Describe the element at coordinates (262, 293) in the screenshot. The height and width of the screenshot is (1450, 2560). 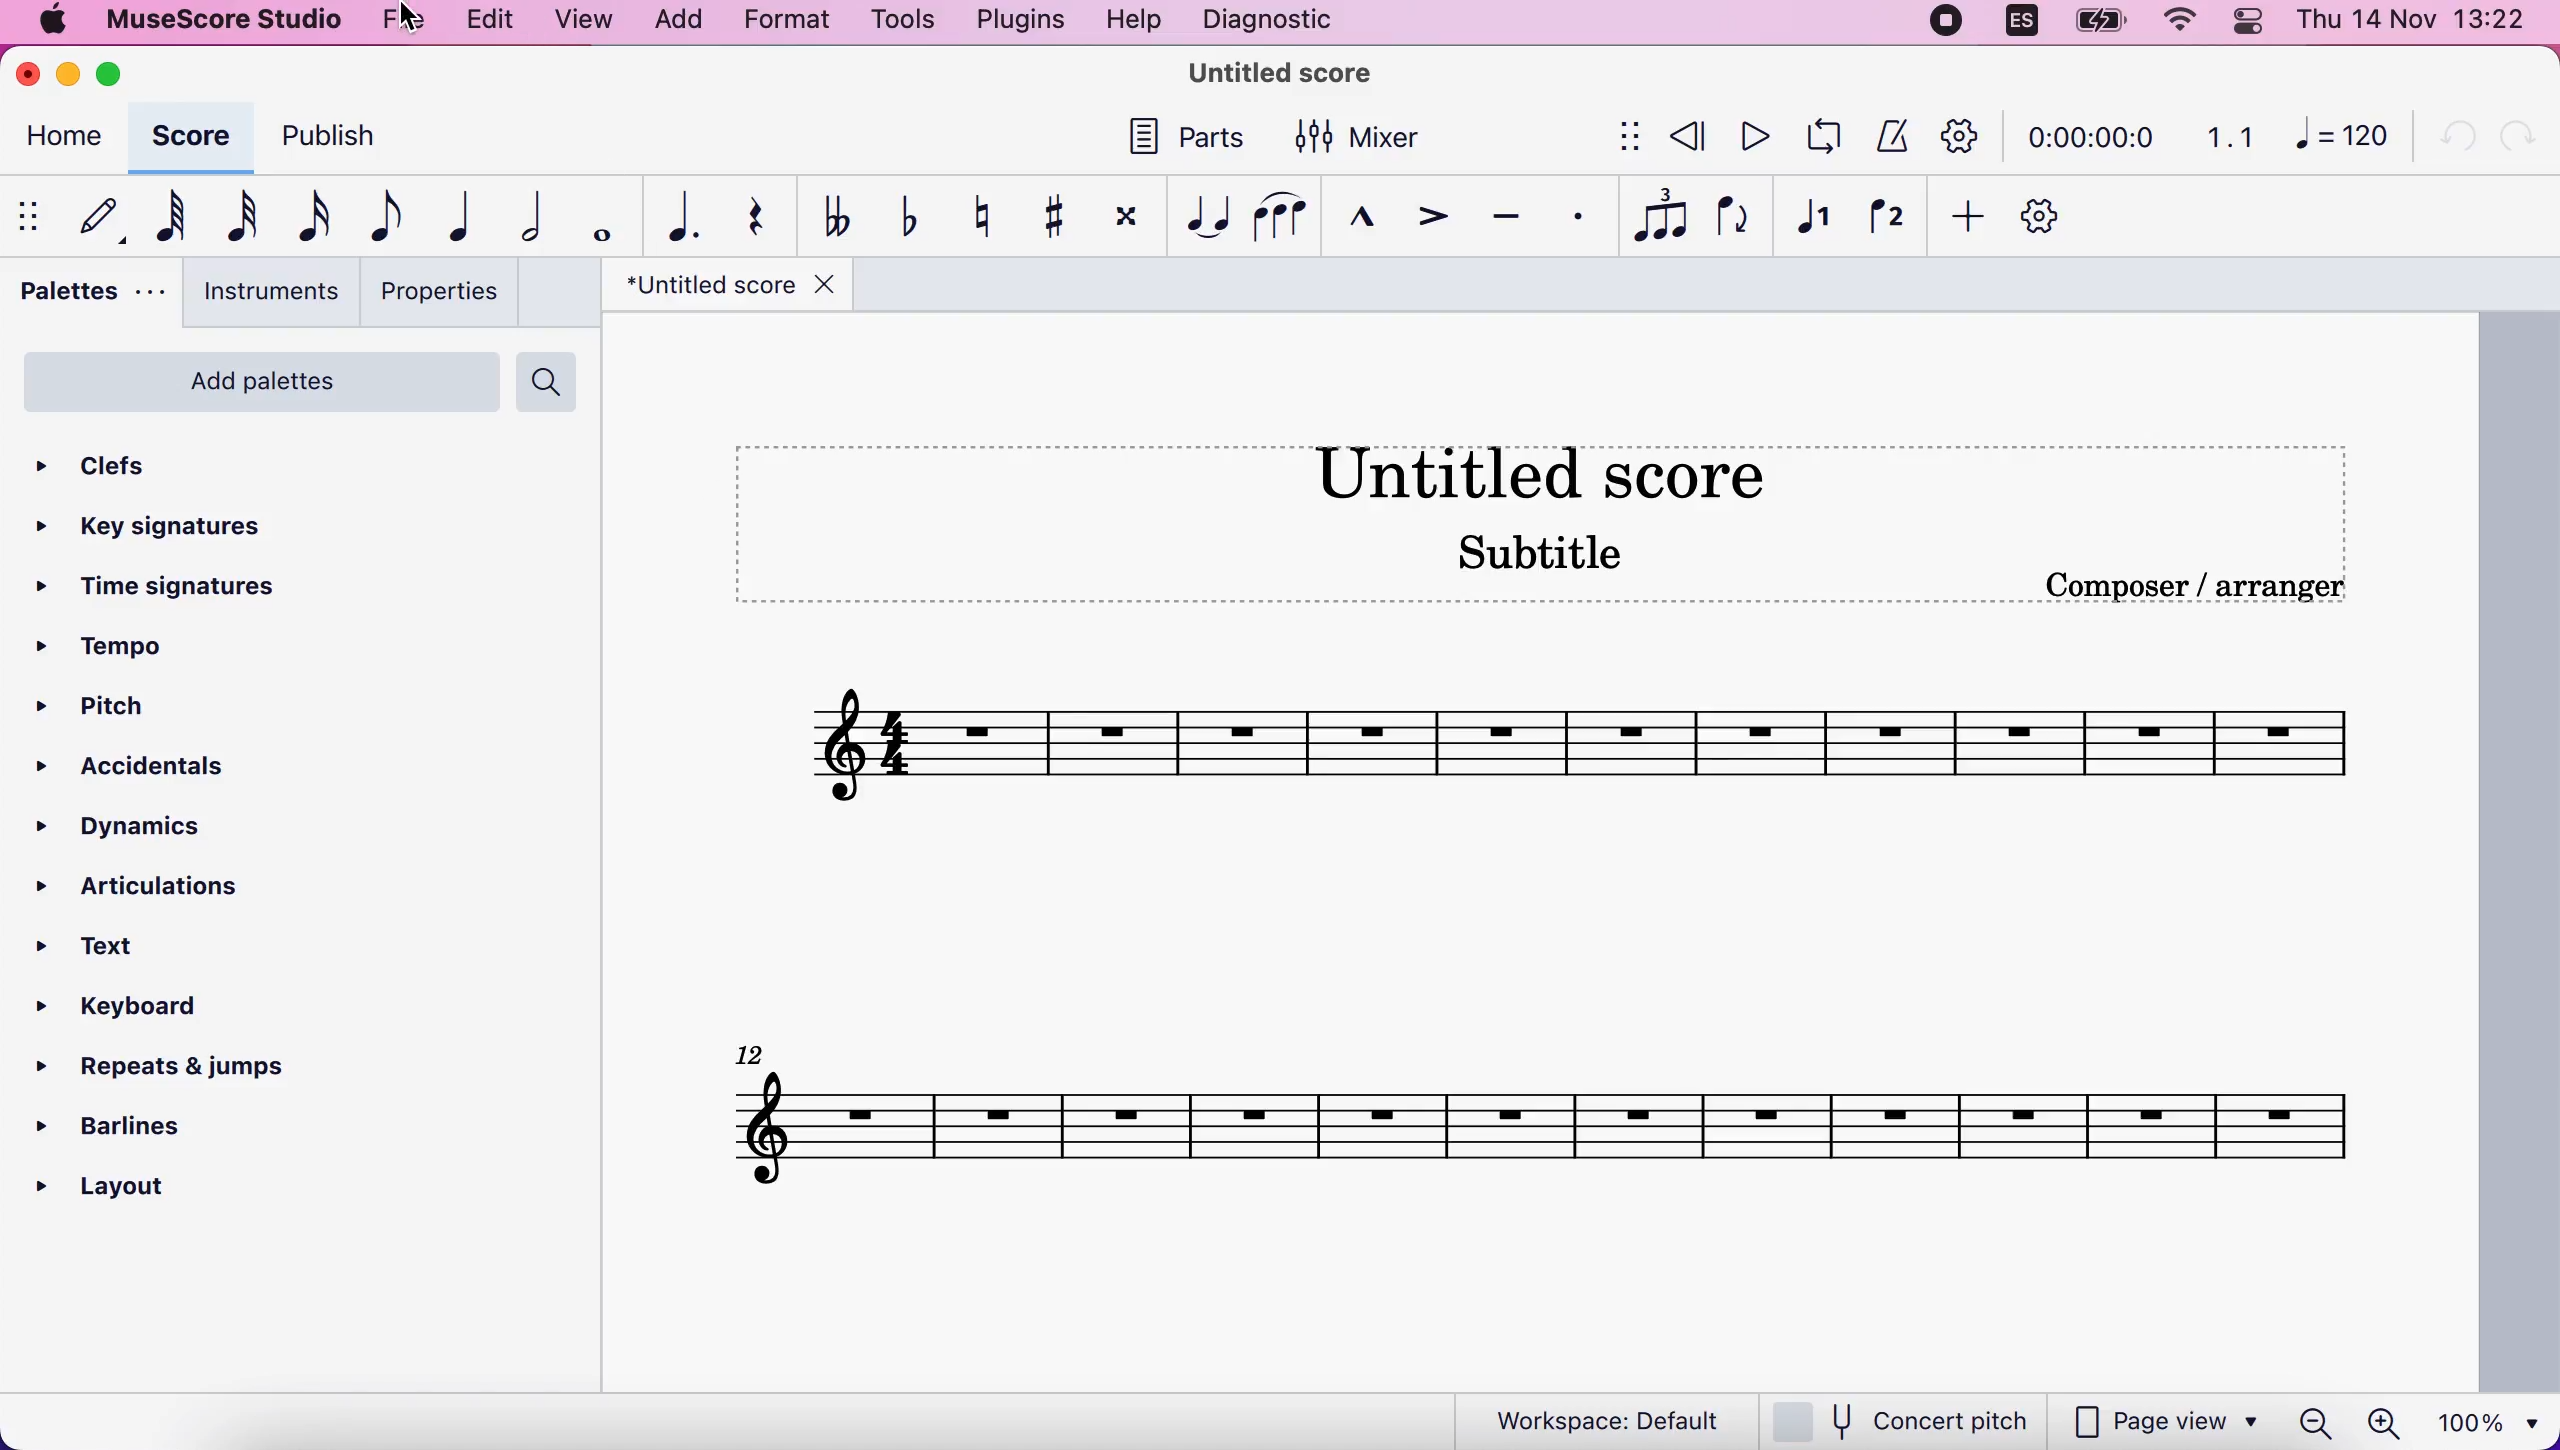
I see `instruments` at that location.